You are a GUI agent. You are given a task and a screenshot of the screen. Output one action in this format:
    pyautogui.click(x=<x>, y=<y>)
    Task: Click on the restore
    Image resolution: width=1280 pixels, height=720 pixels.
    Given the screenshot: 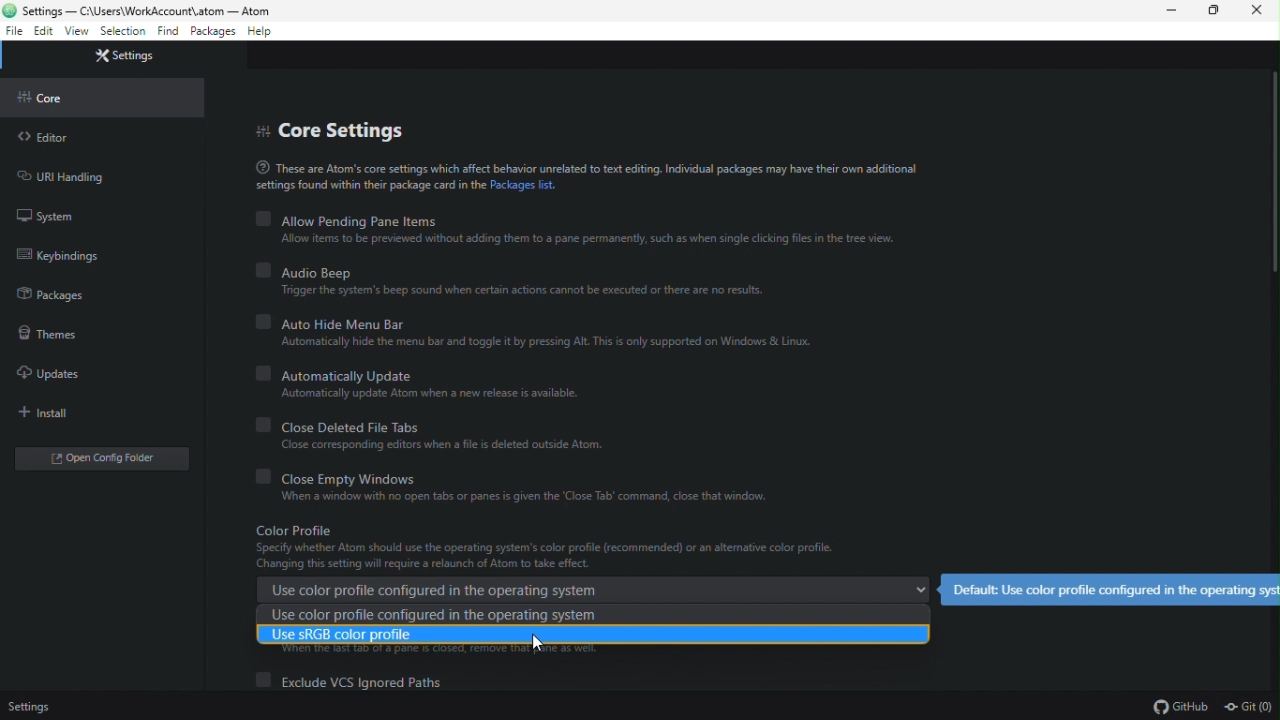 What is the action you would take?
    pyautogui.click(x=1215, y=13)
    